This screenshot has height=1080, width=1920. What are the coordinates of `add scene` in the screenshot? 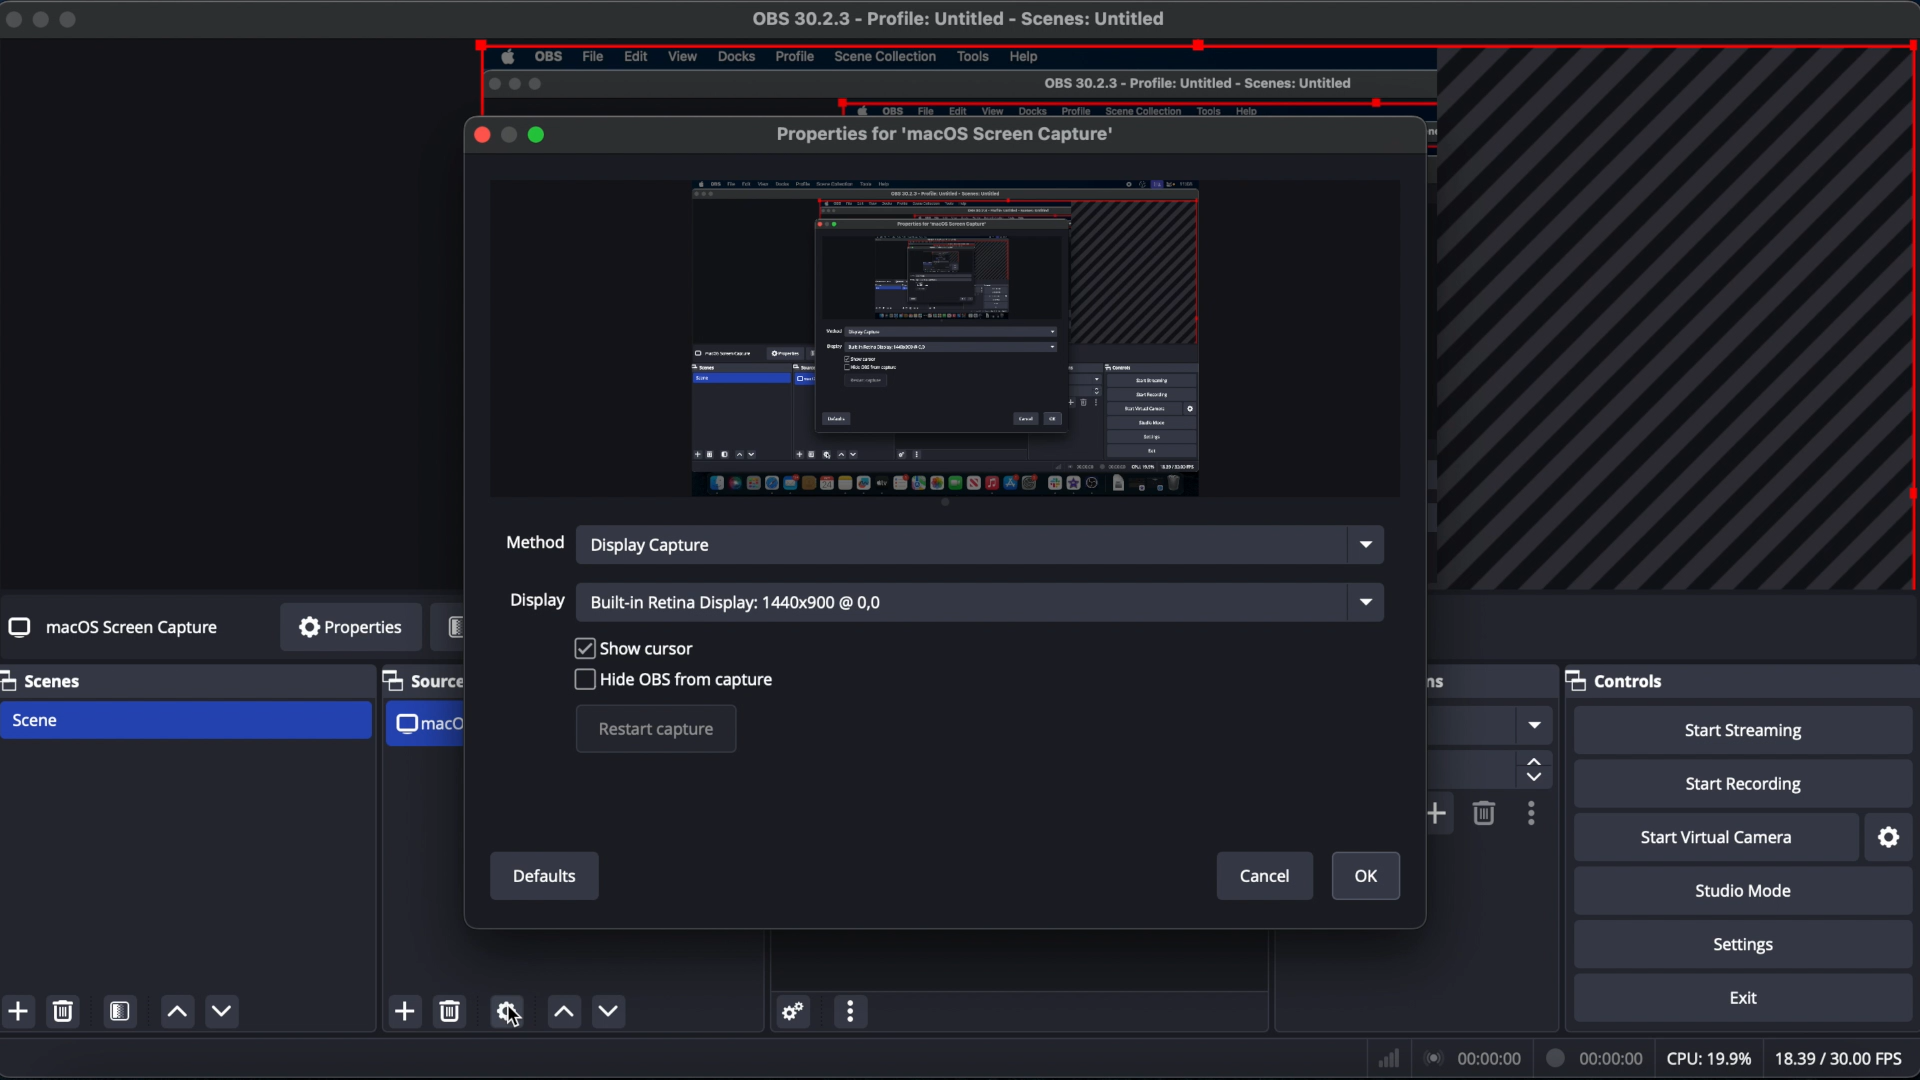 It's located at (18, 1012).